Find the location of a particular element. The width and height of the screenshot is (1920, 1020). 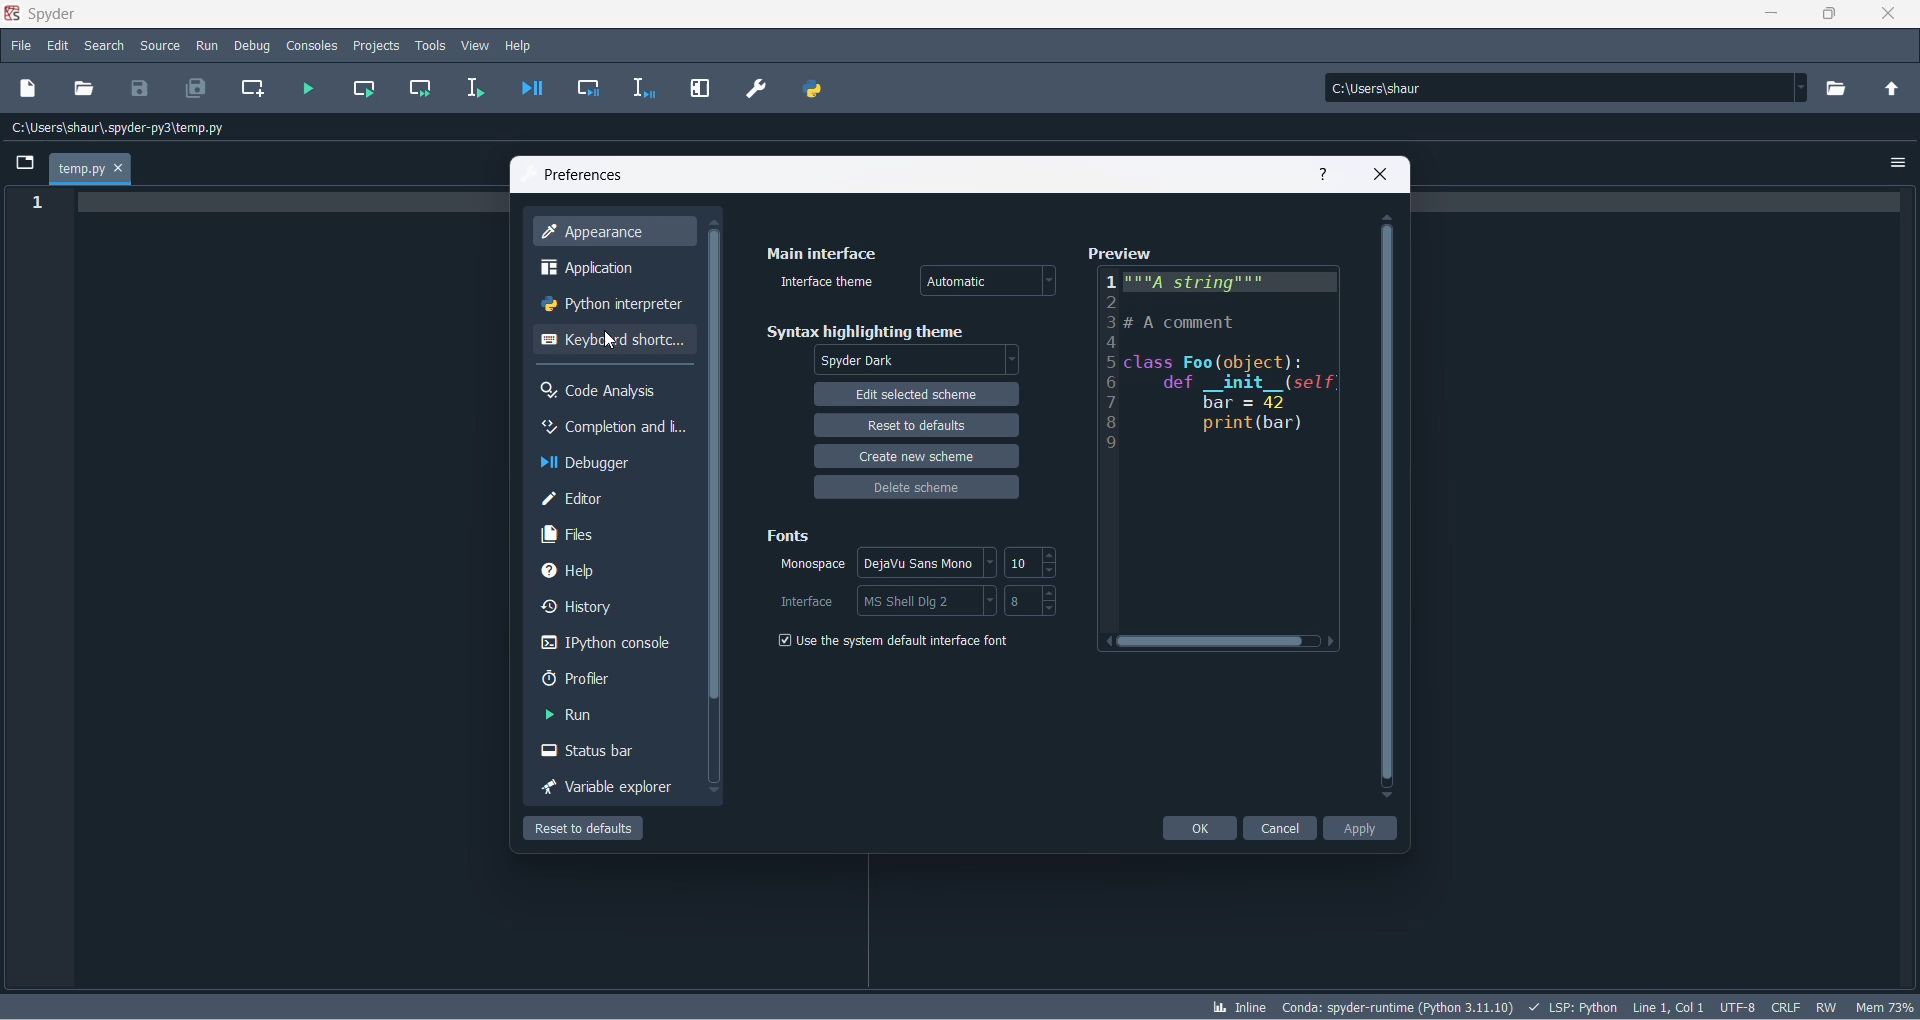

open  is located at coordinates (85, 90).